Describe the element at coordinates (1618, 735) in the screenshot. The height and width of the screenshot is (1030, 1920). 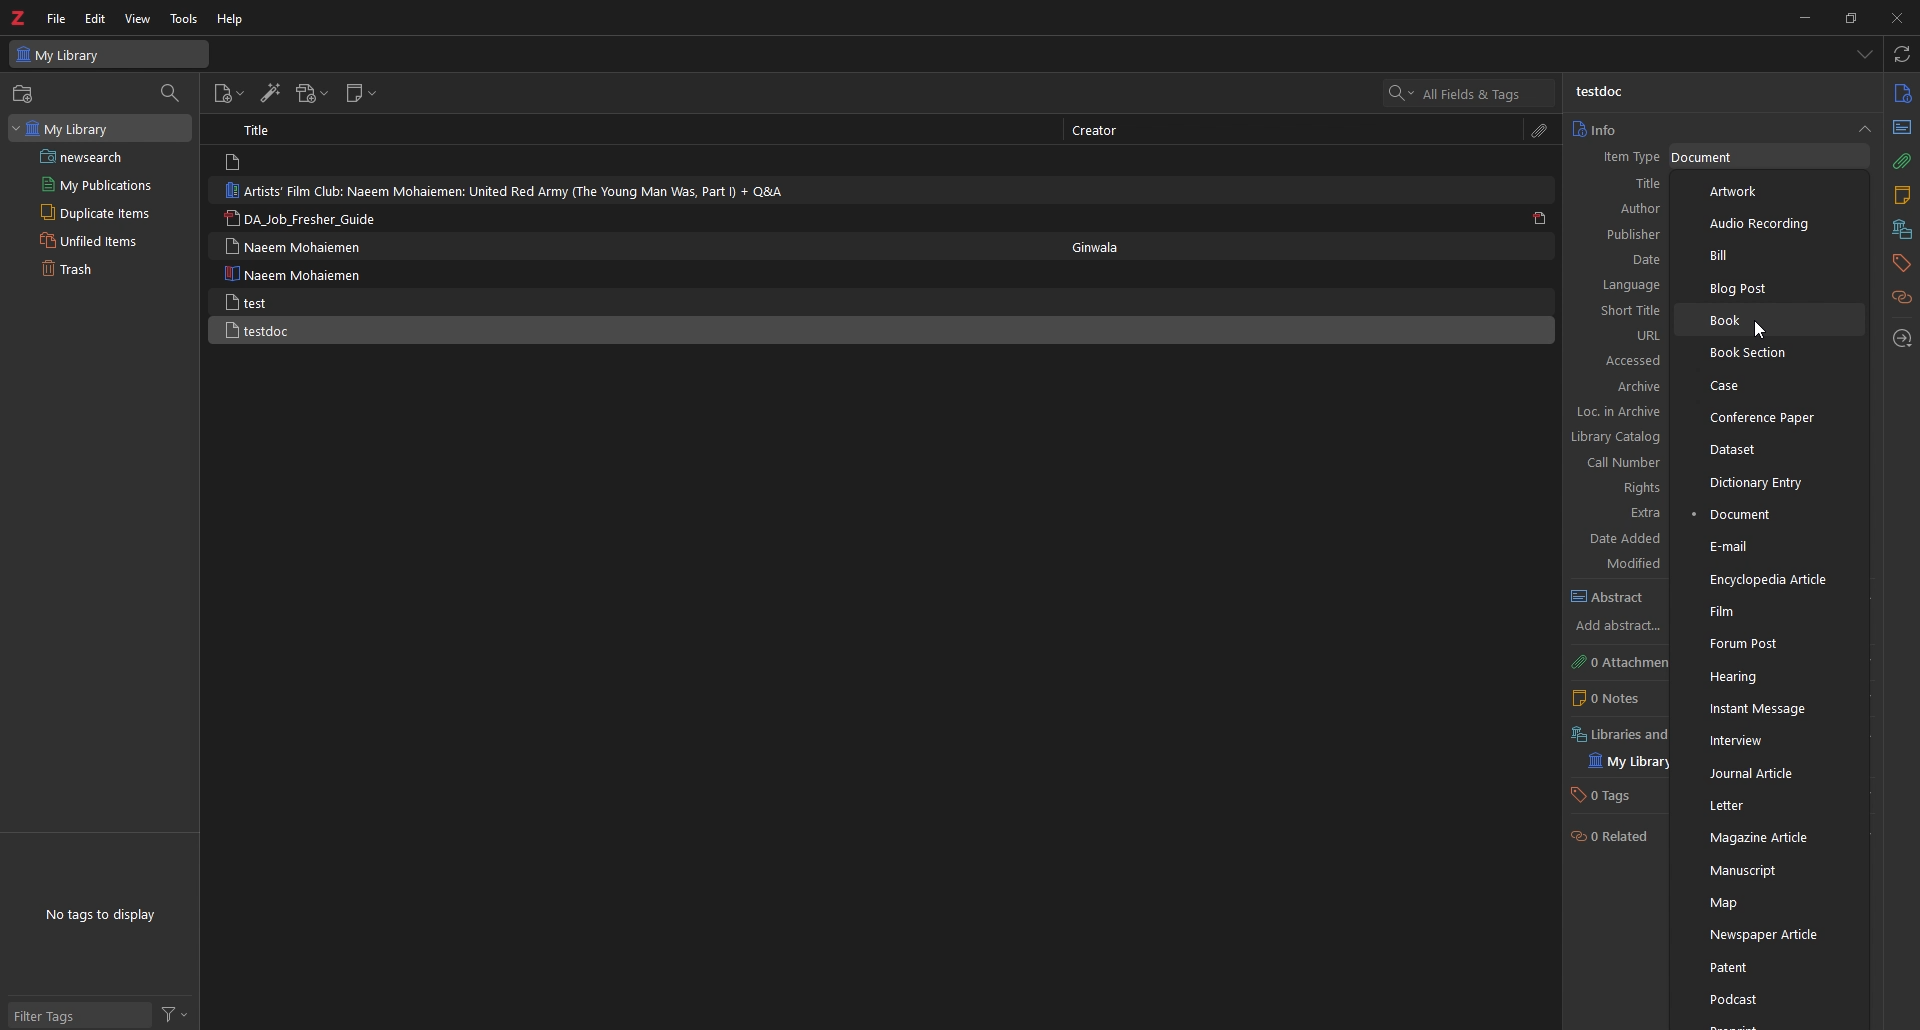
I see `Libraries and Collections` at that location.